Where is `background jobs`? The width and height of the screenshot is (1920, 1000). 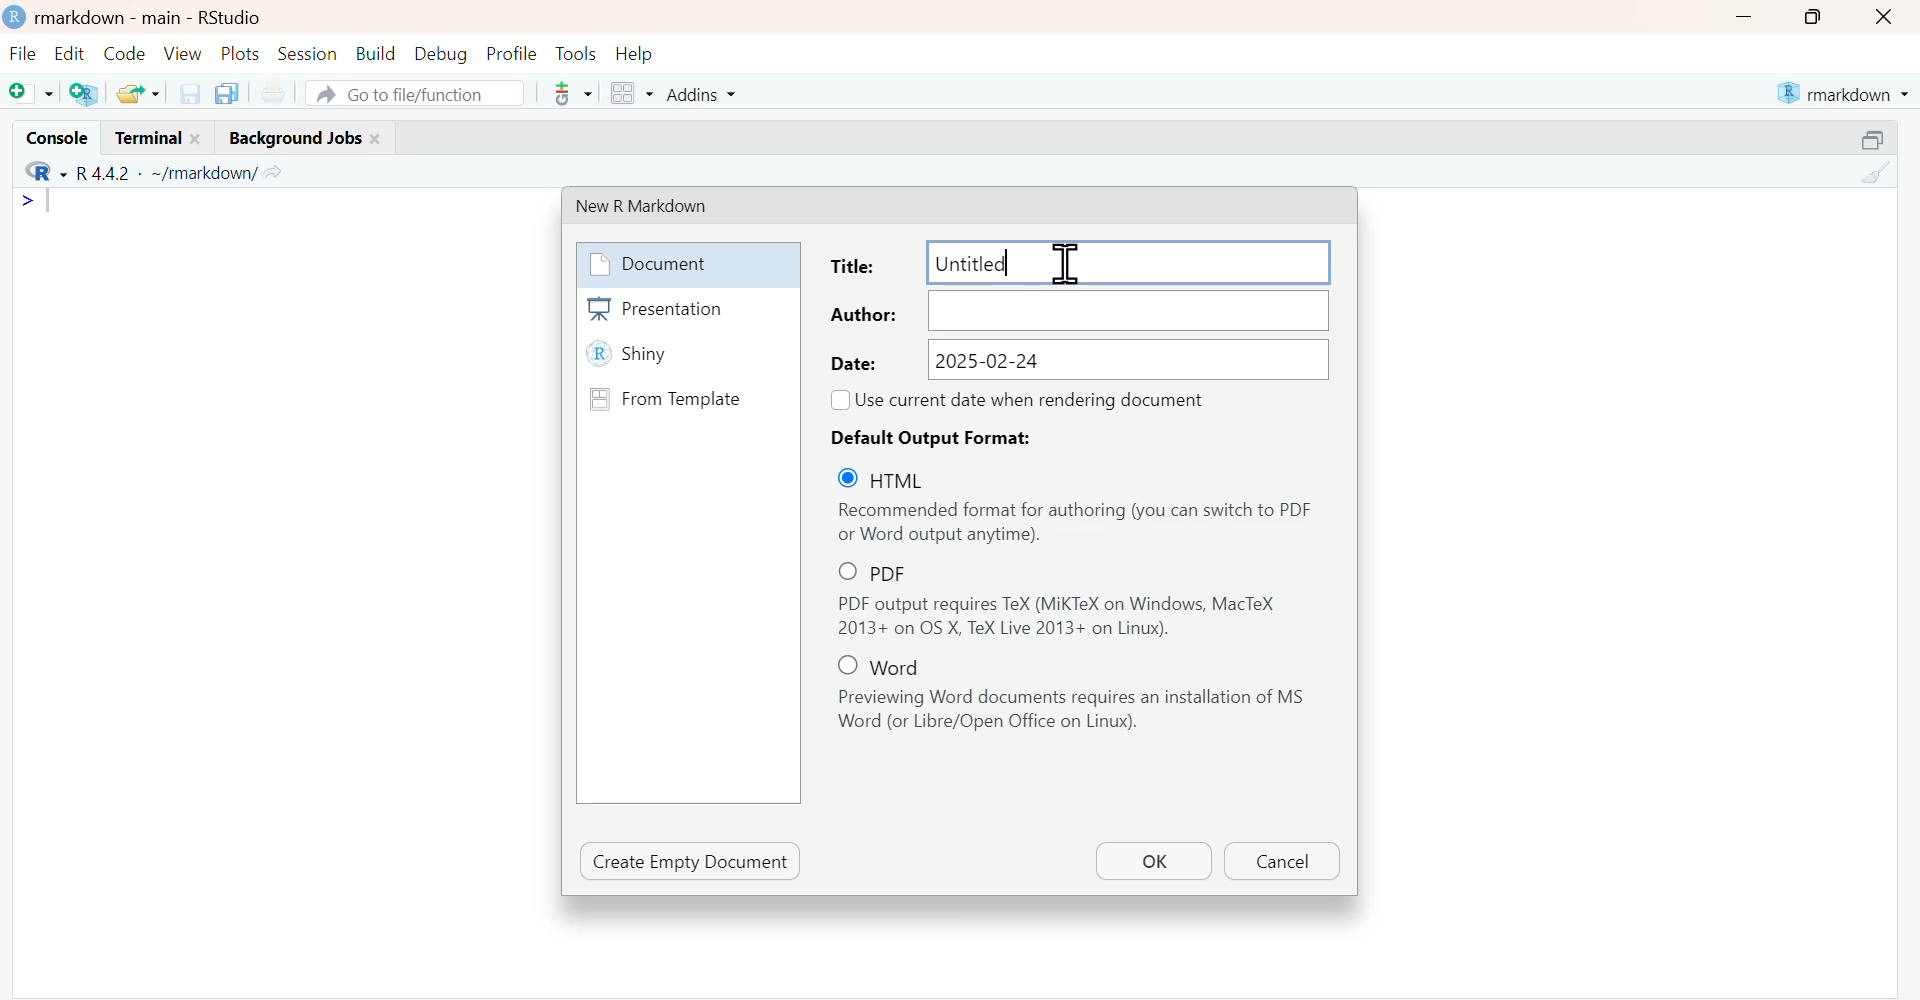
background jobs is located at coordinates (300, 139).